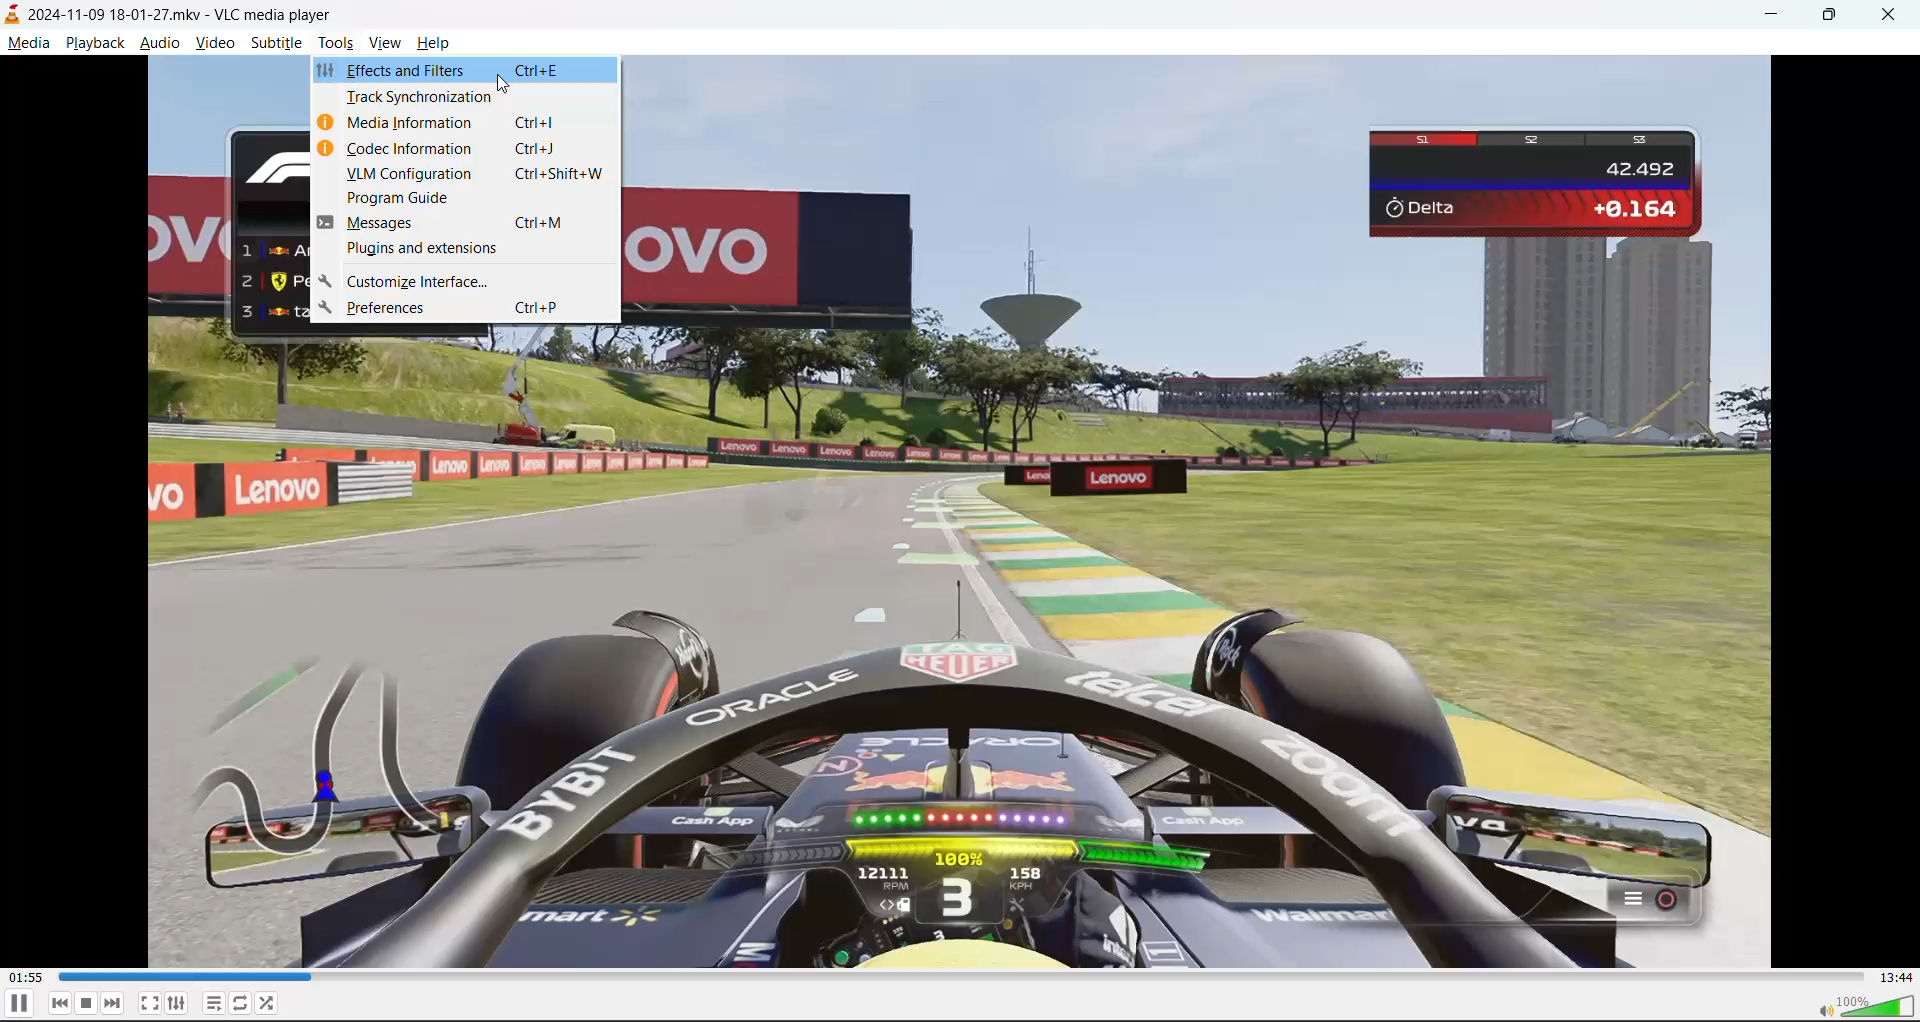 The width and height of the screenshot is (1920, 1022). What do you see at coordinates (114, 1003) in the screenshot?
I see `next` at bounding box center [114, 1003].